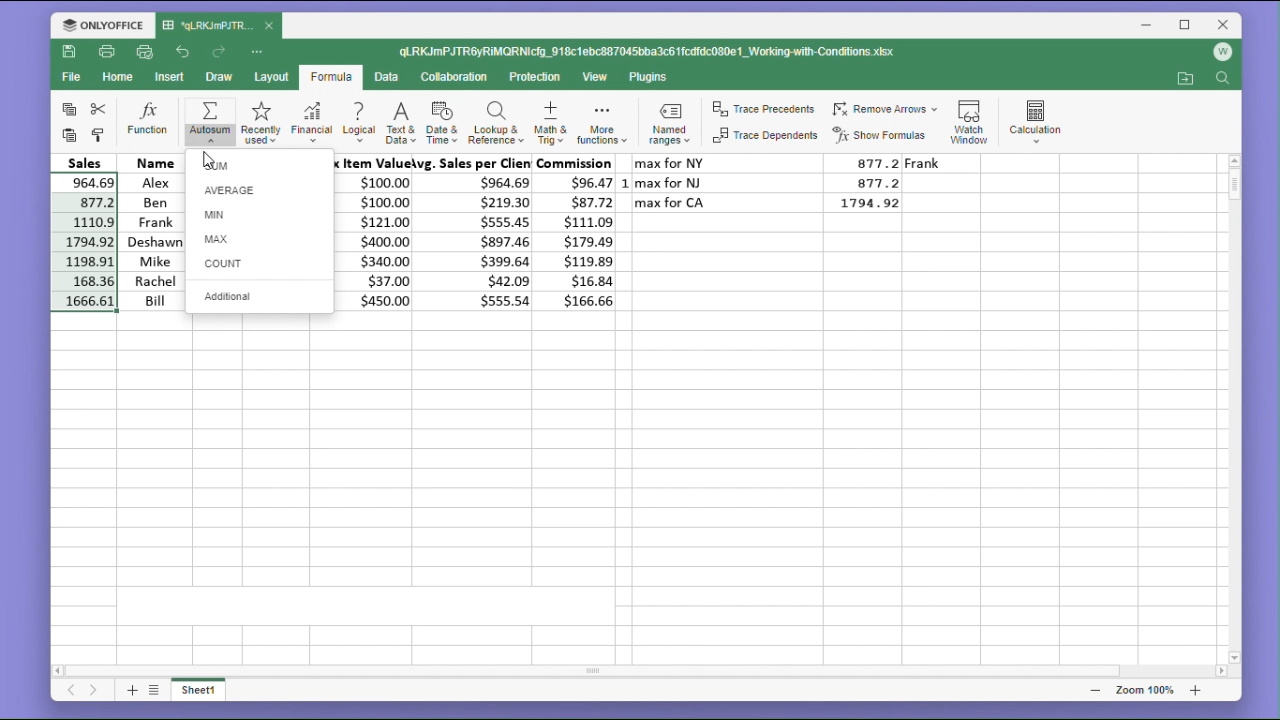 This screenshot has height=720, width=1280. What do you see at coordinates (150, 232) in the screenshot?
I see `names` at bounding box center [150, 232].